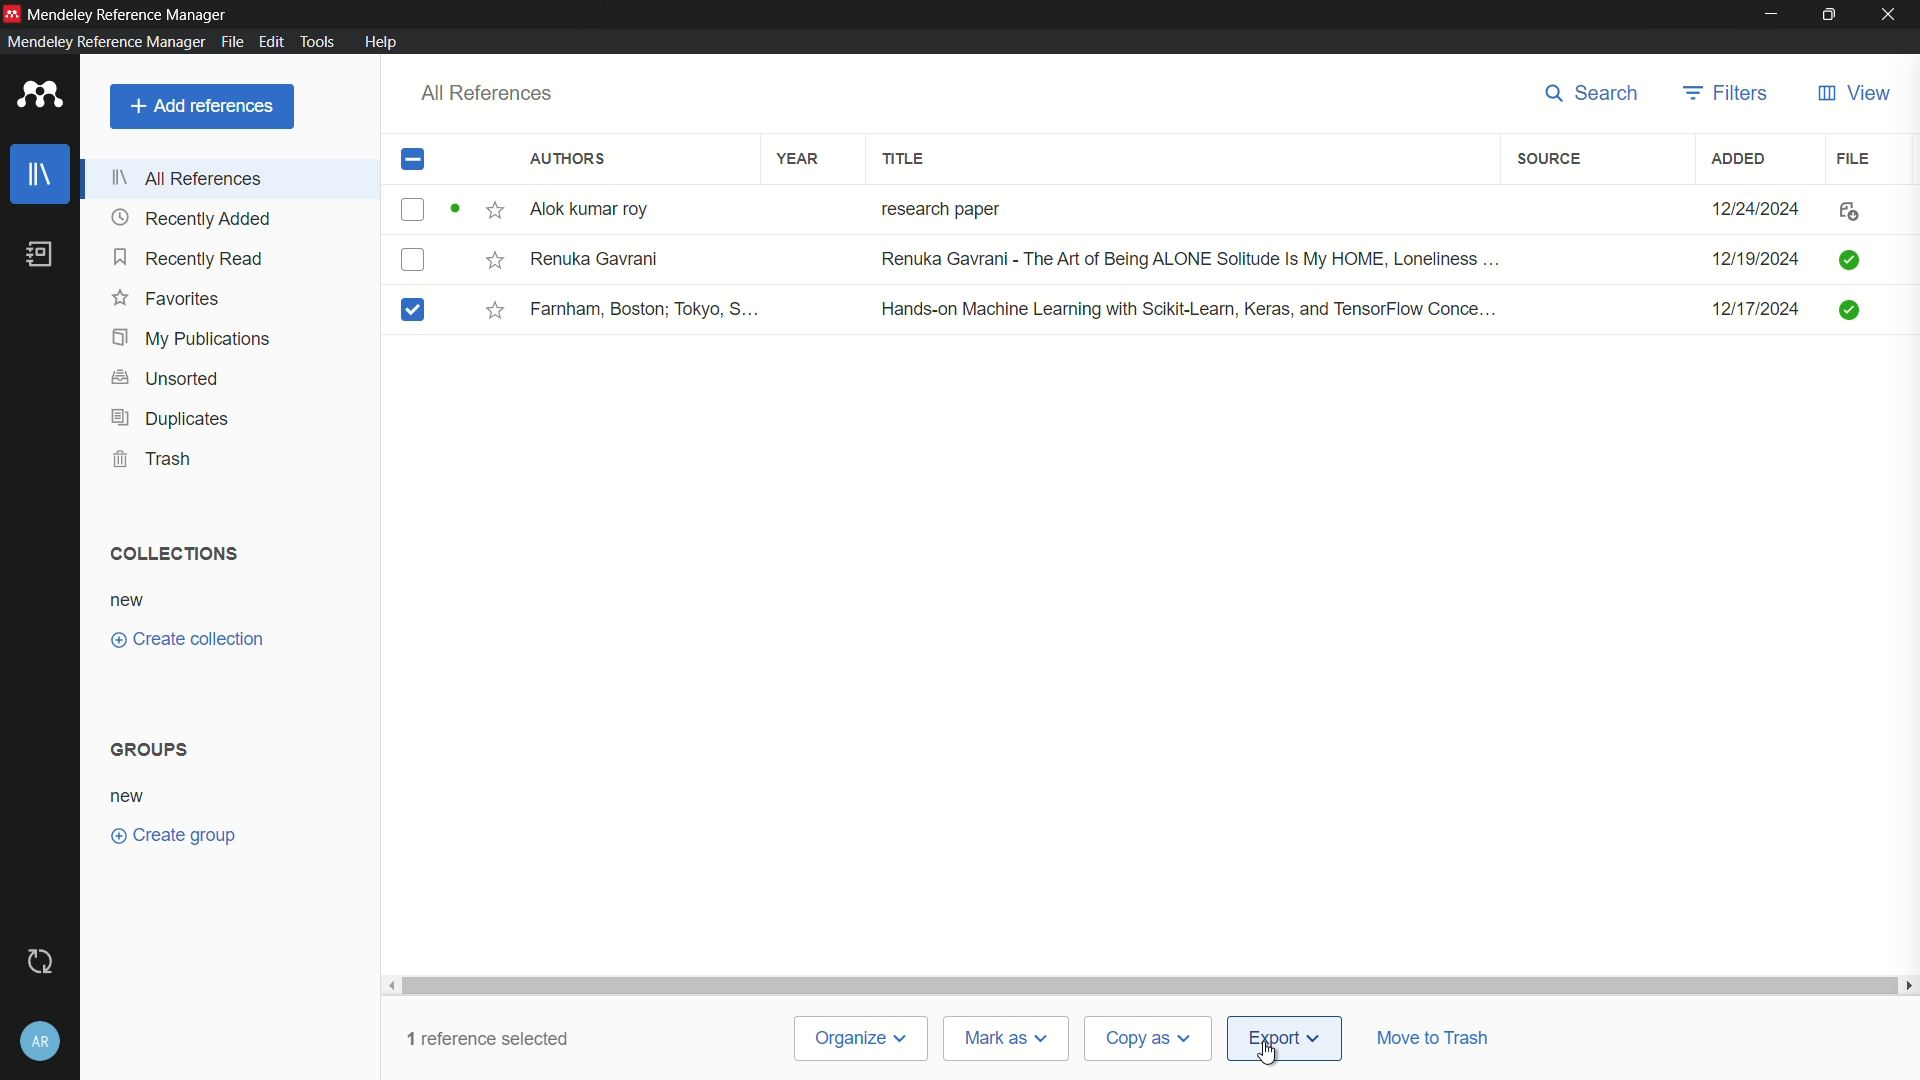 Image resolution: width=1920 pixels, height=1080 pixels. I want to click on new, so click(130, 796).